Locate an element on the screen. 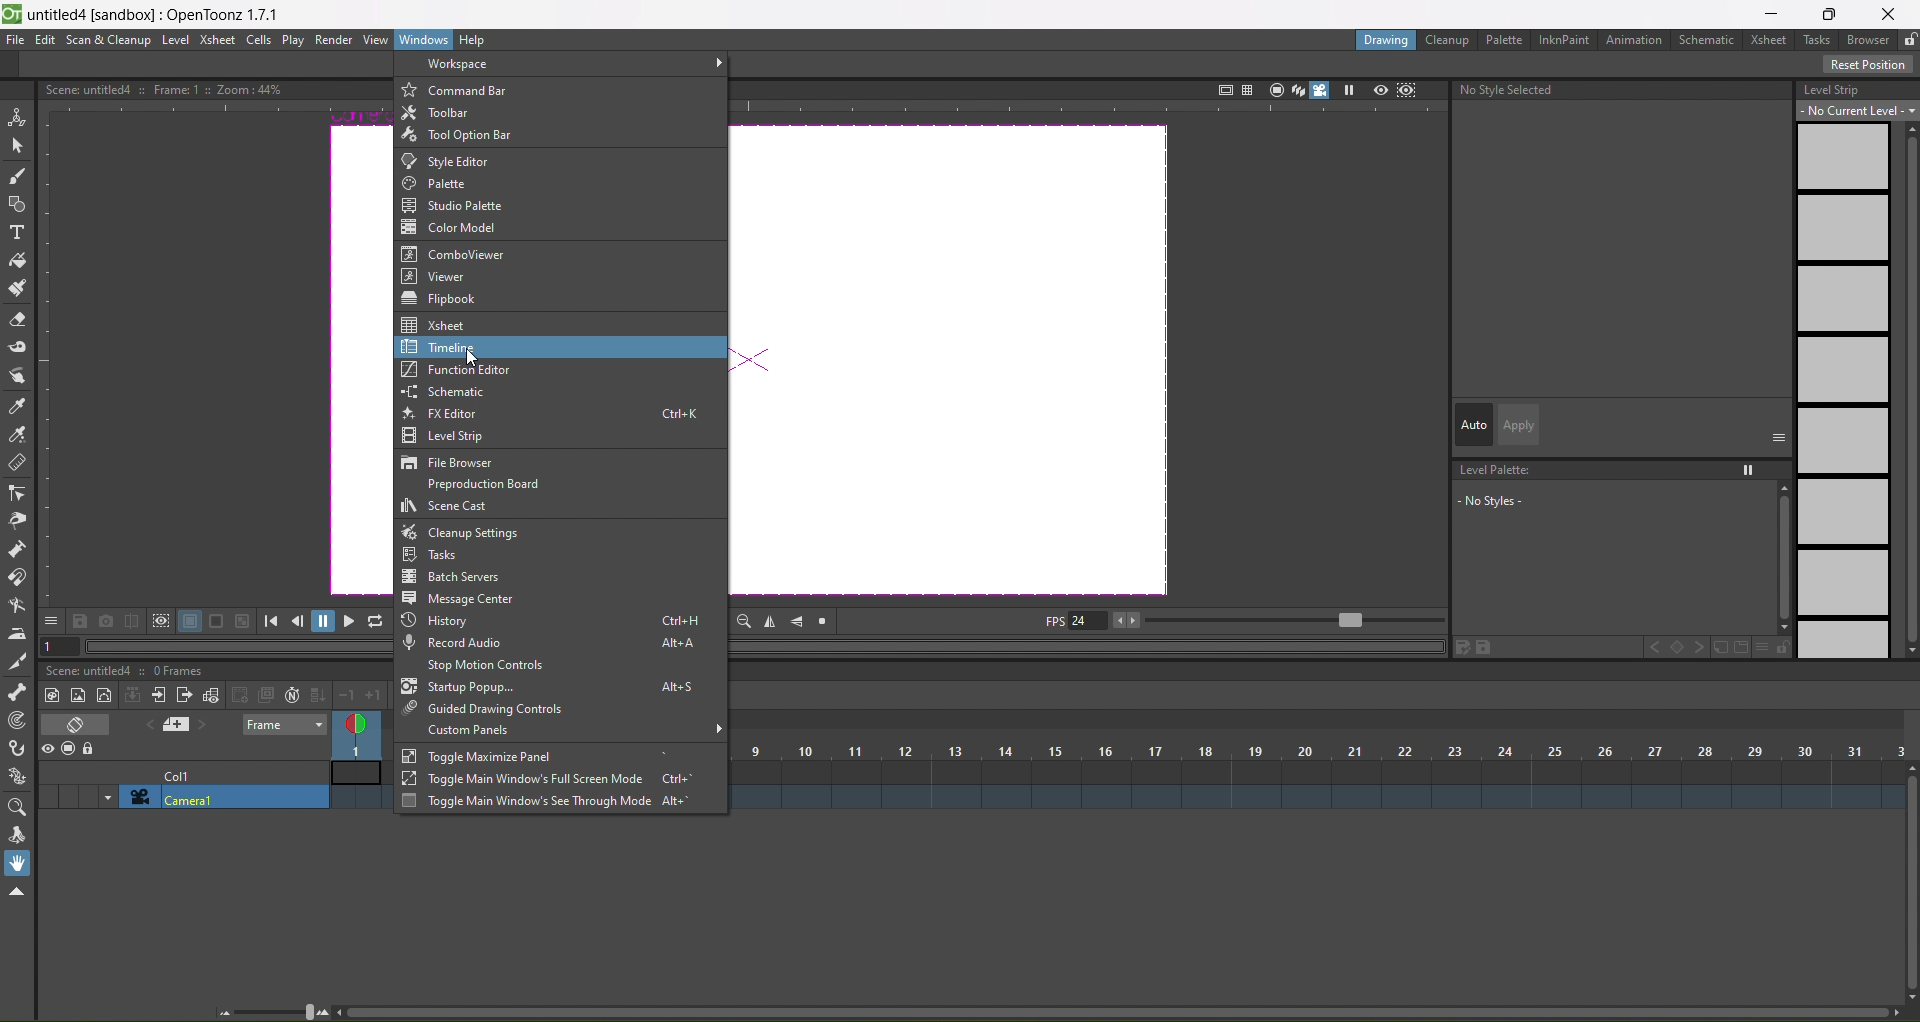 This screenshot has width=1920, height=1022. scene: untitled4 is located at coordinates (94, 670).